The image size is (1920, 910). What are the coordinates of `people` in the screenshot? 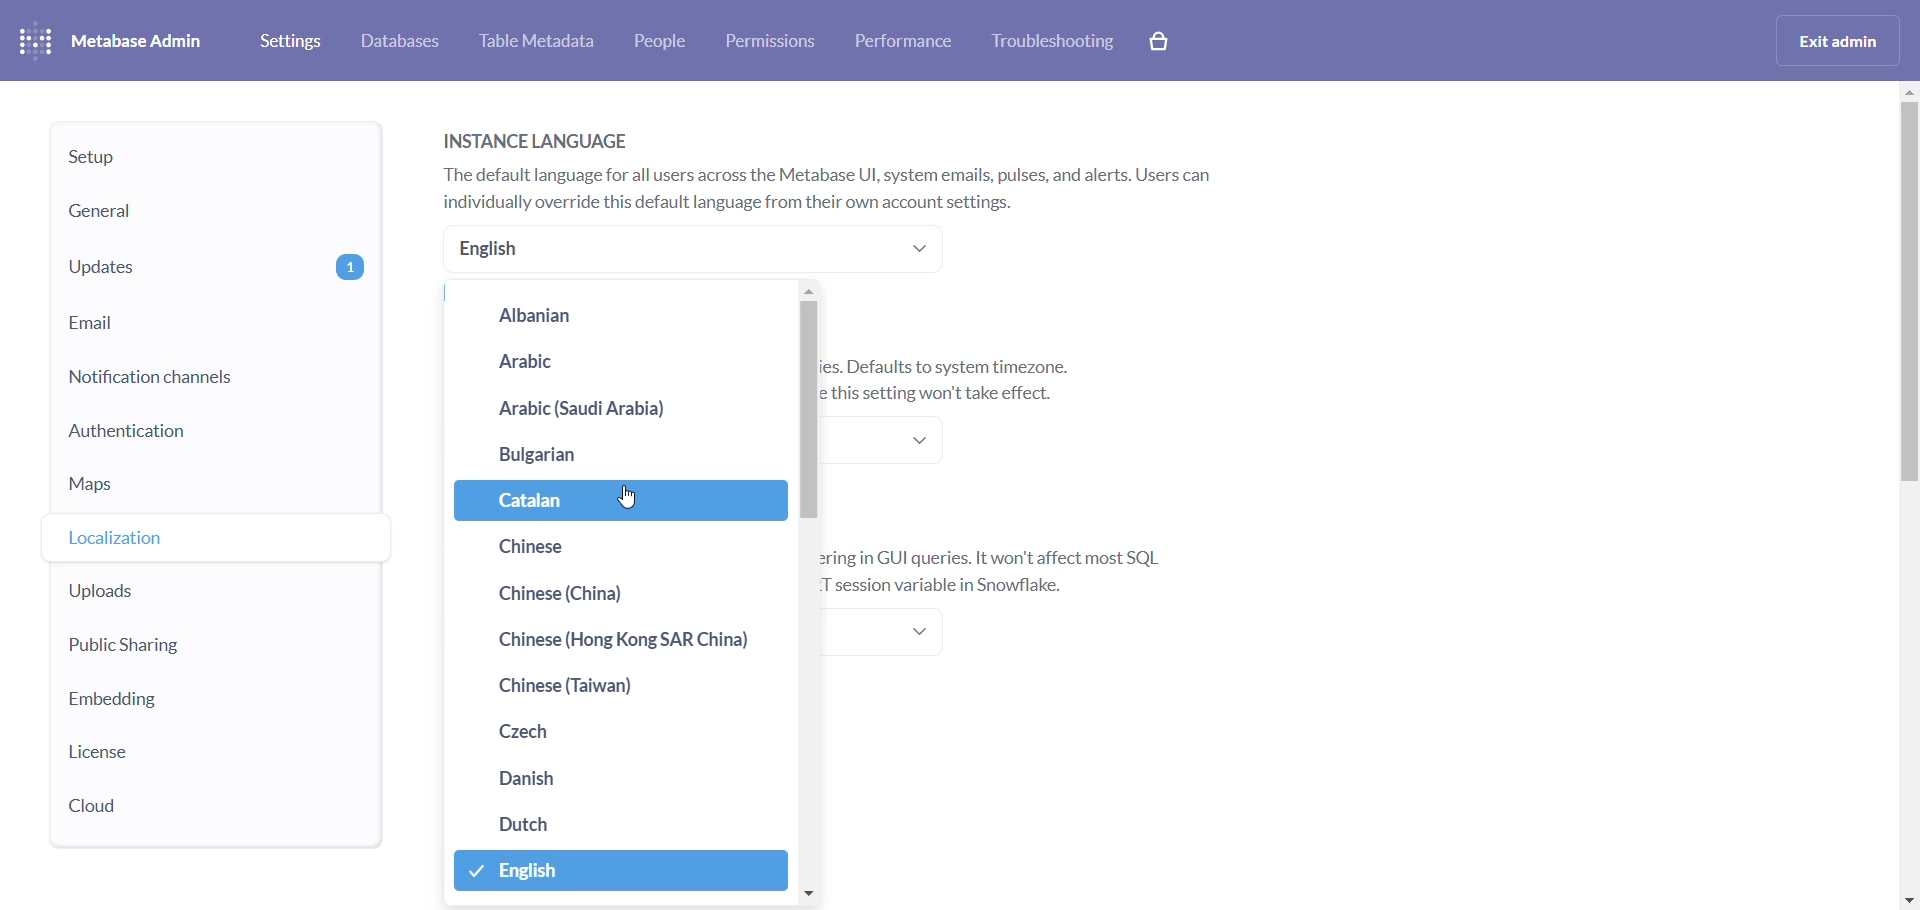 It's located at (665, 41).